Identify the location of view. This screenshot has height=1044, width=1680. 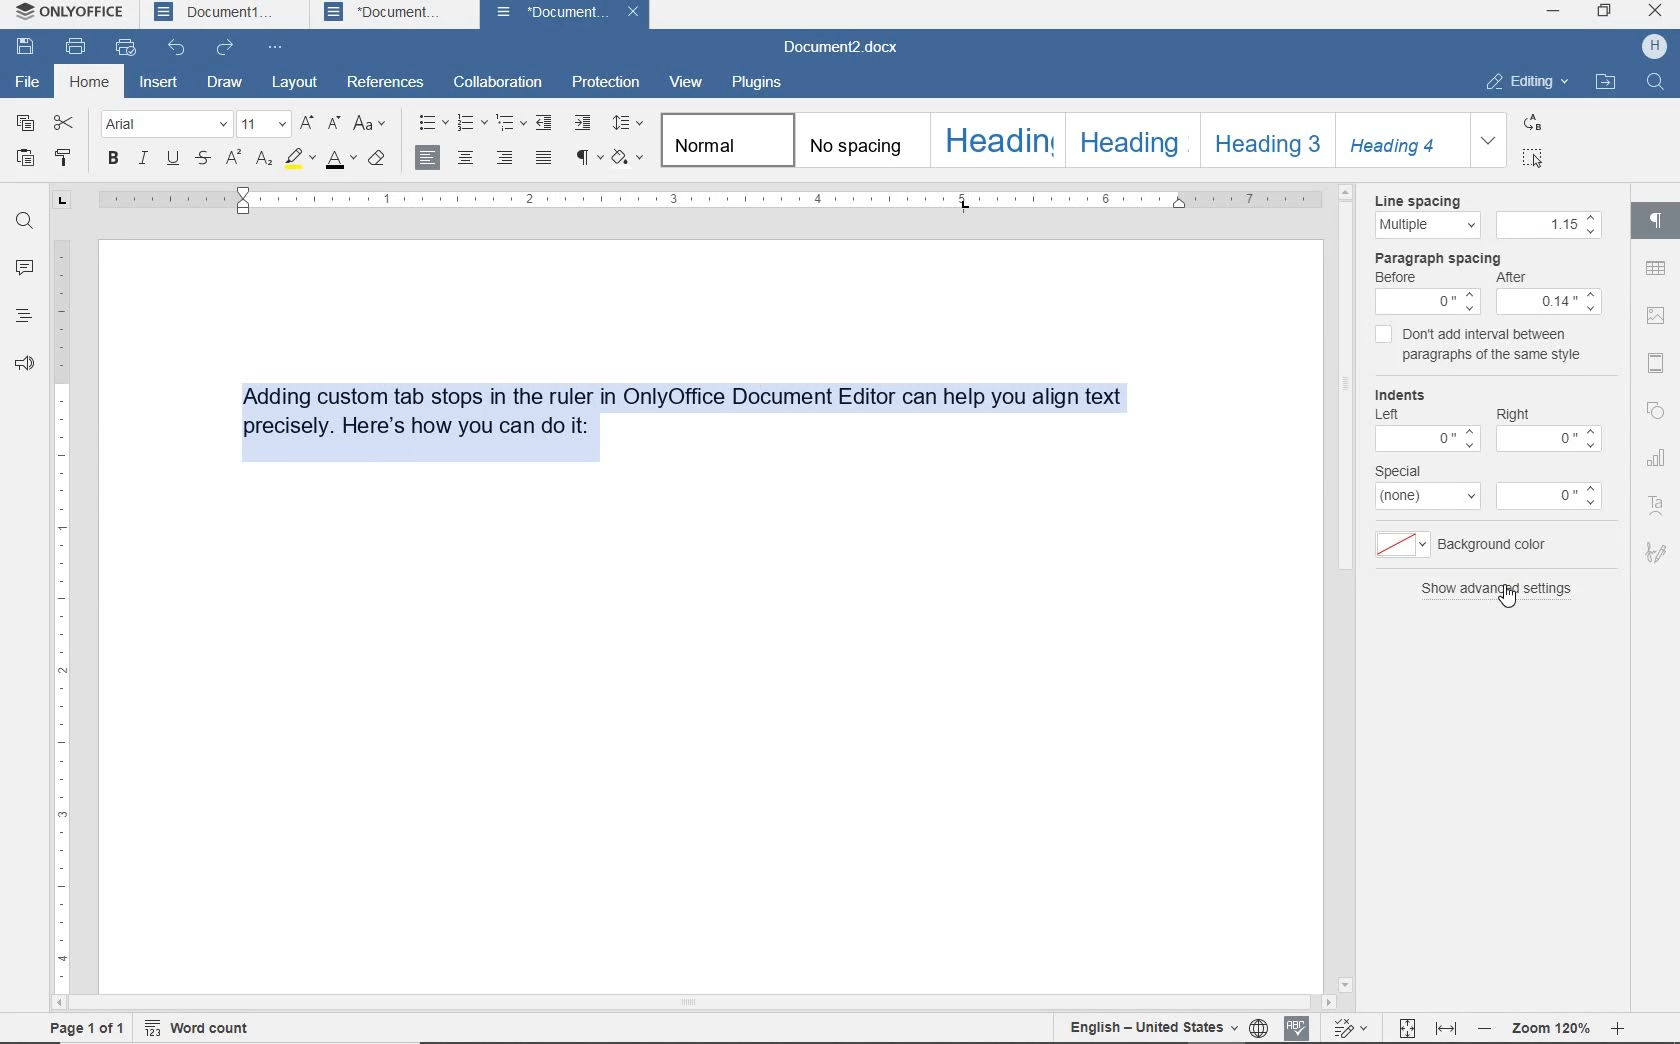
(683, 82).